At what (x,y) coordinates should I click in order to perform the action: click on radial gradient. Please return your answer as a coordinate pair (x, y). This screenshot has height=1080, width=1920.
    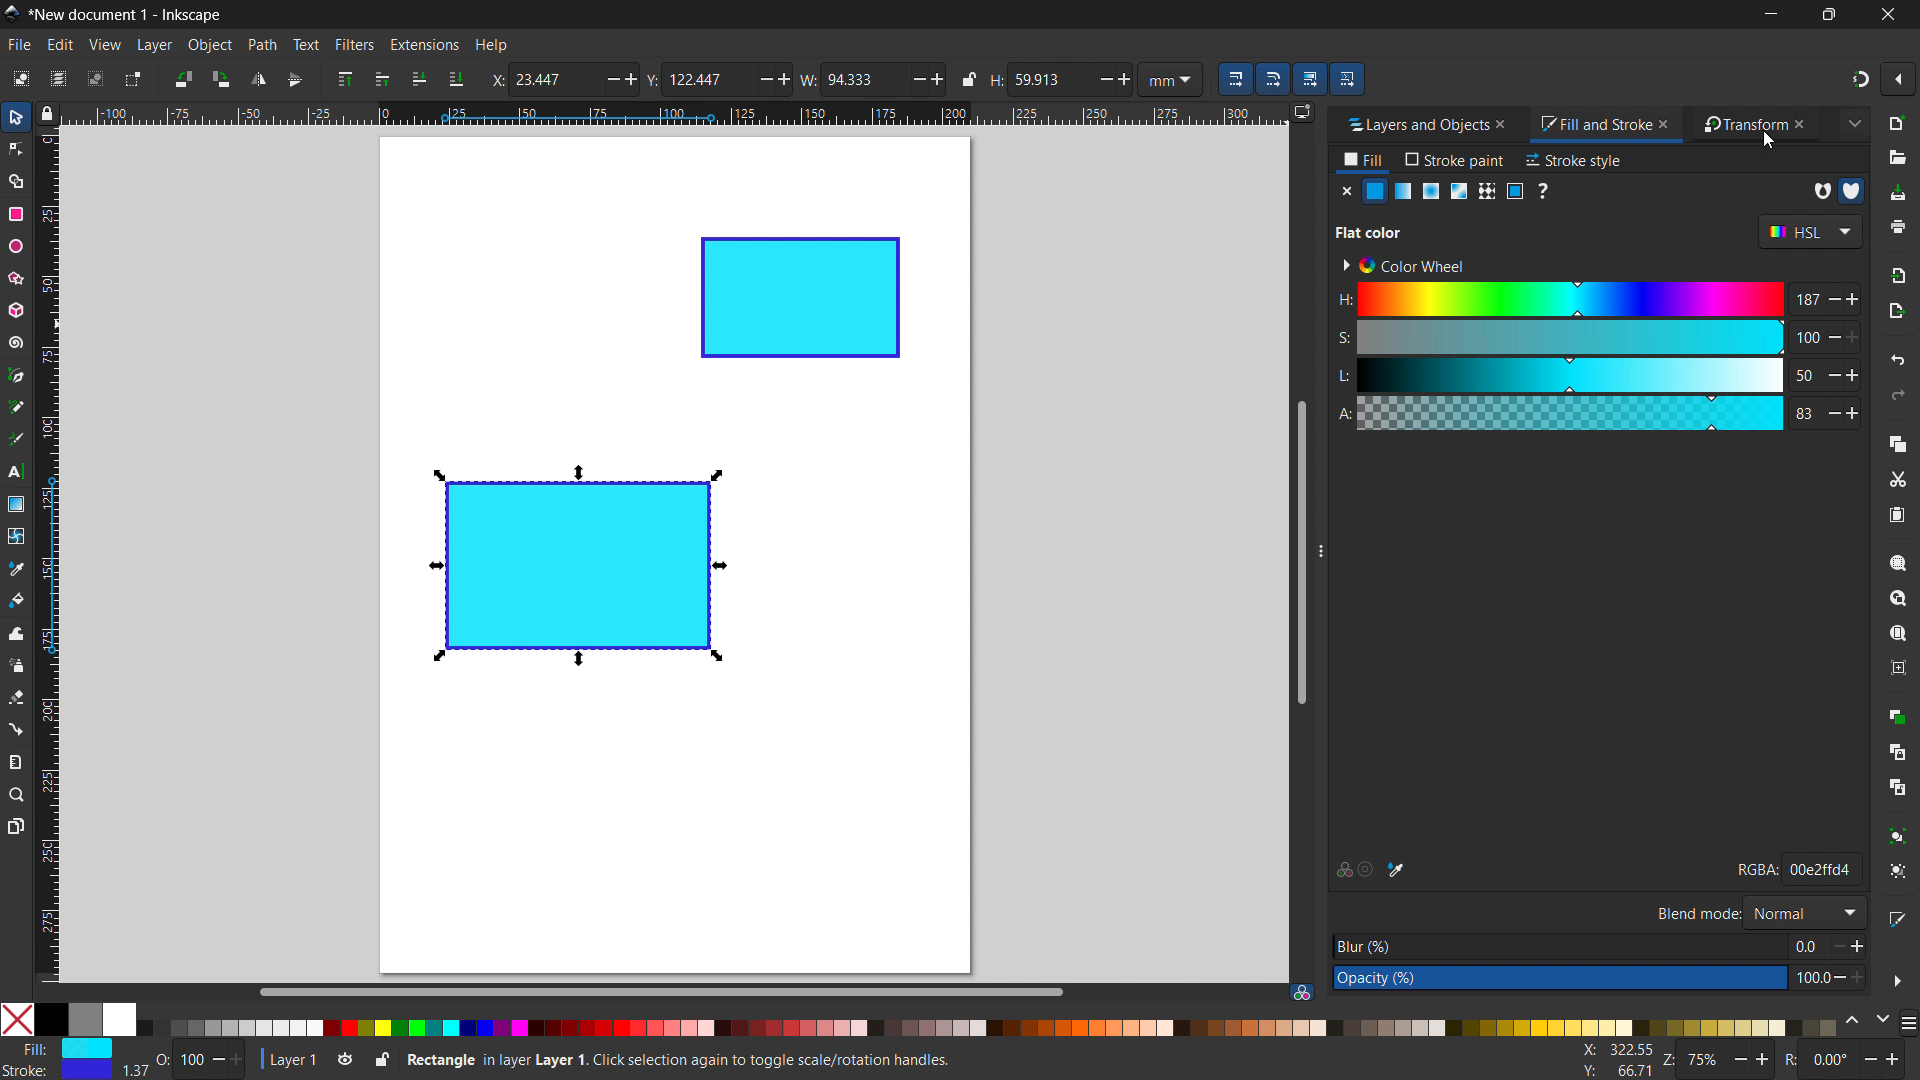
    Looking at the image, I should click on (1431, 191).